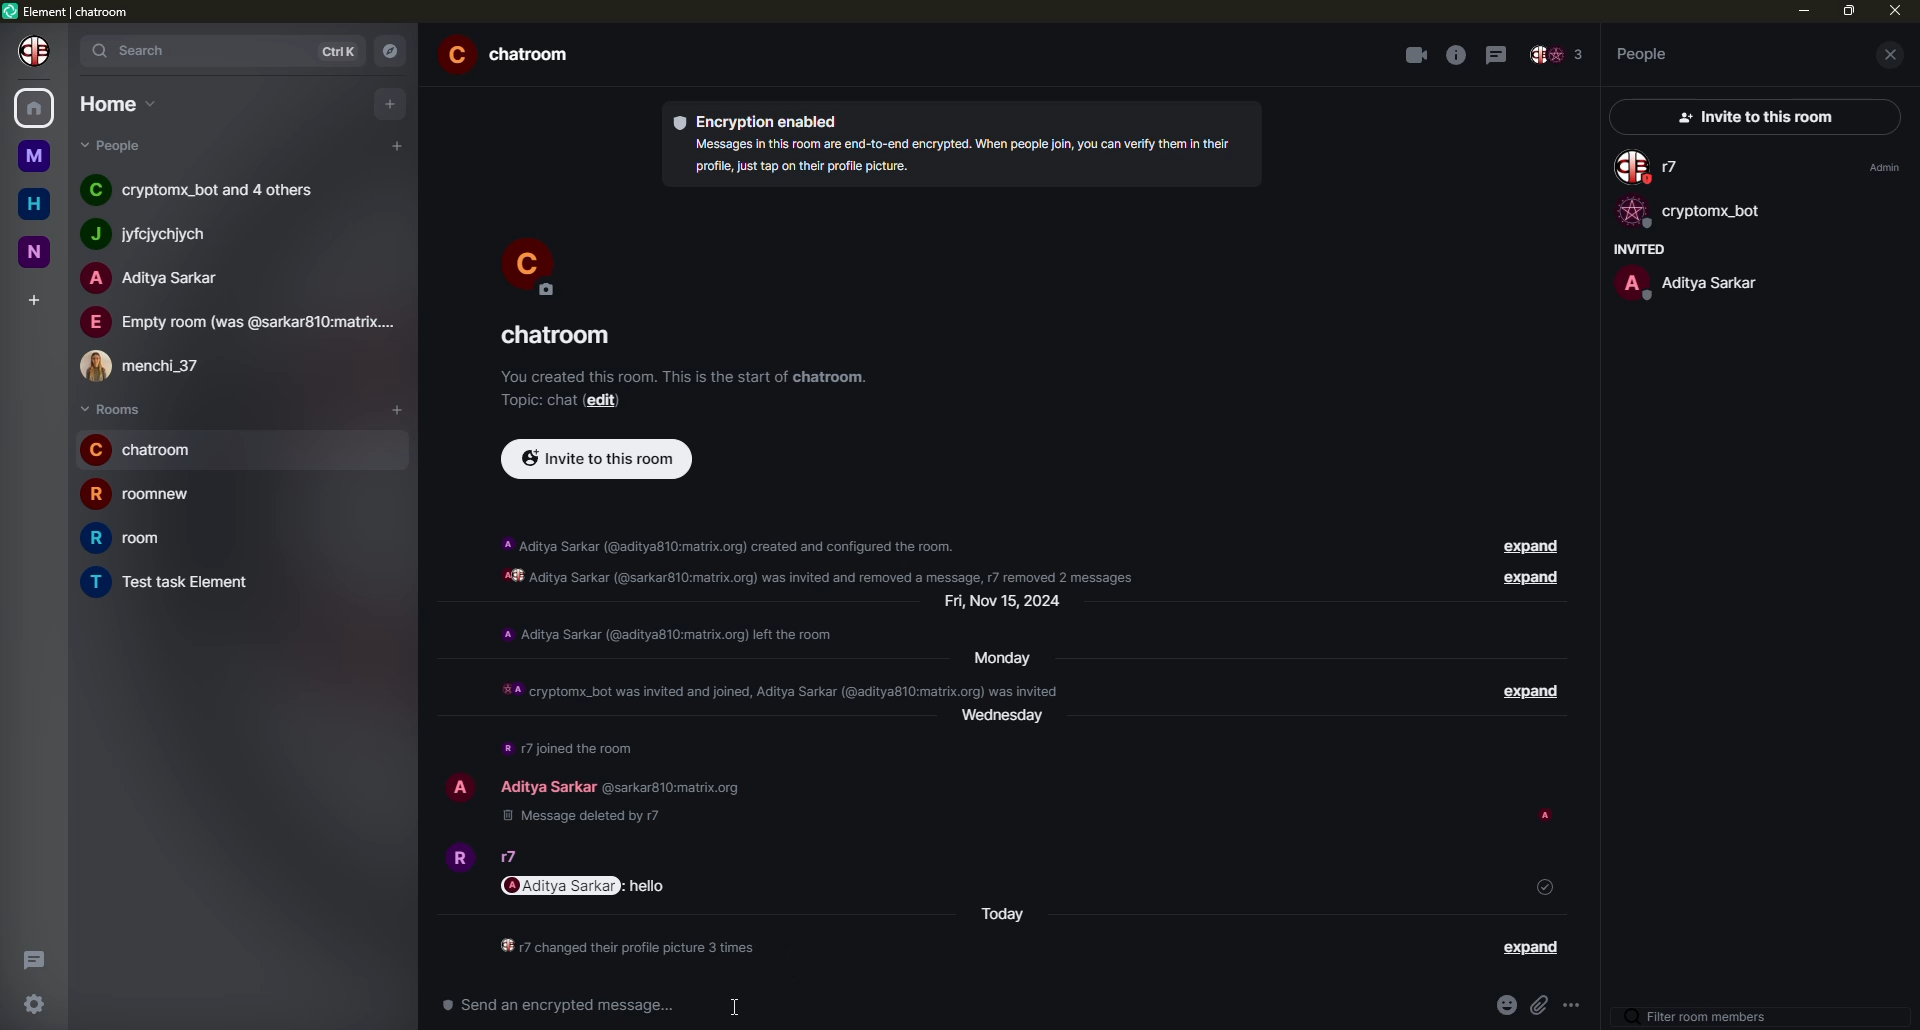  What do you see at coordinates (1532, 947) in the screenshot?
I see `expand` at bounding box center [1532, 947].